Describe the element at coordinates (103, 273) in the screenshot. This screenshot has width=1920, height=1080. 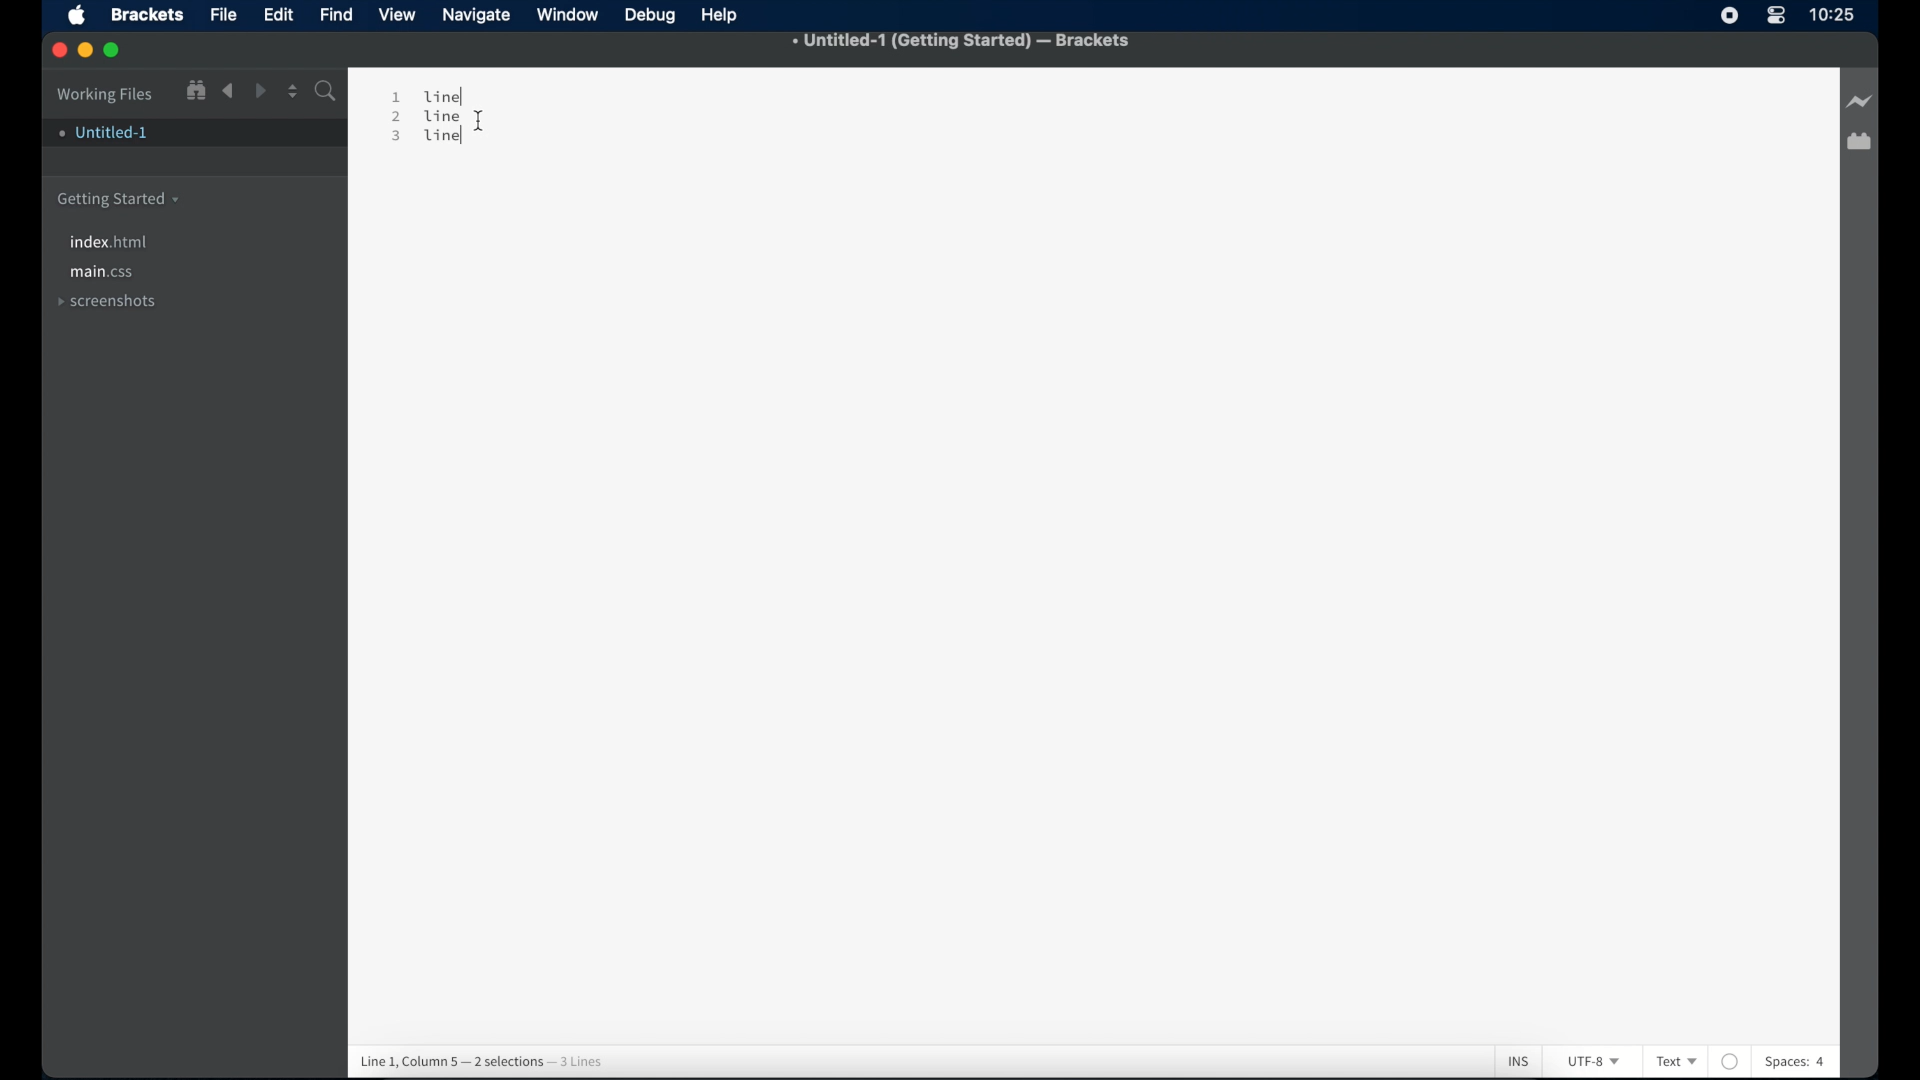
I see `main.css` at that location.